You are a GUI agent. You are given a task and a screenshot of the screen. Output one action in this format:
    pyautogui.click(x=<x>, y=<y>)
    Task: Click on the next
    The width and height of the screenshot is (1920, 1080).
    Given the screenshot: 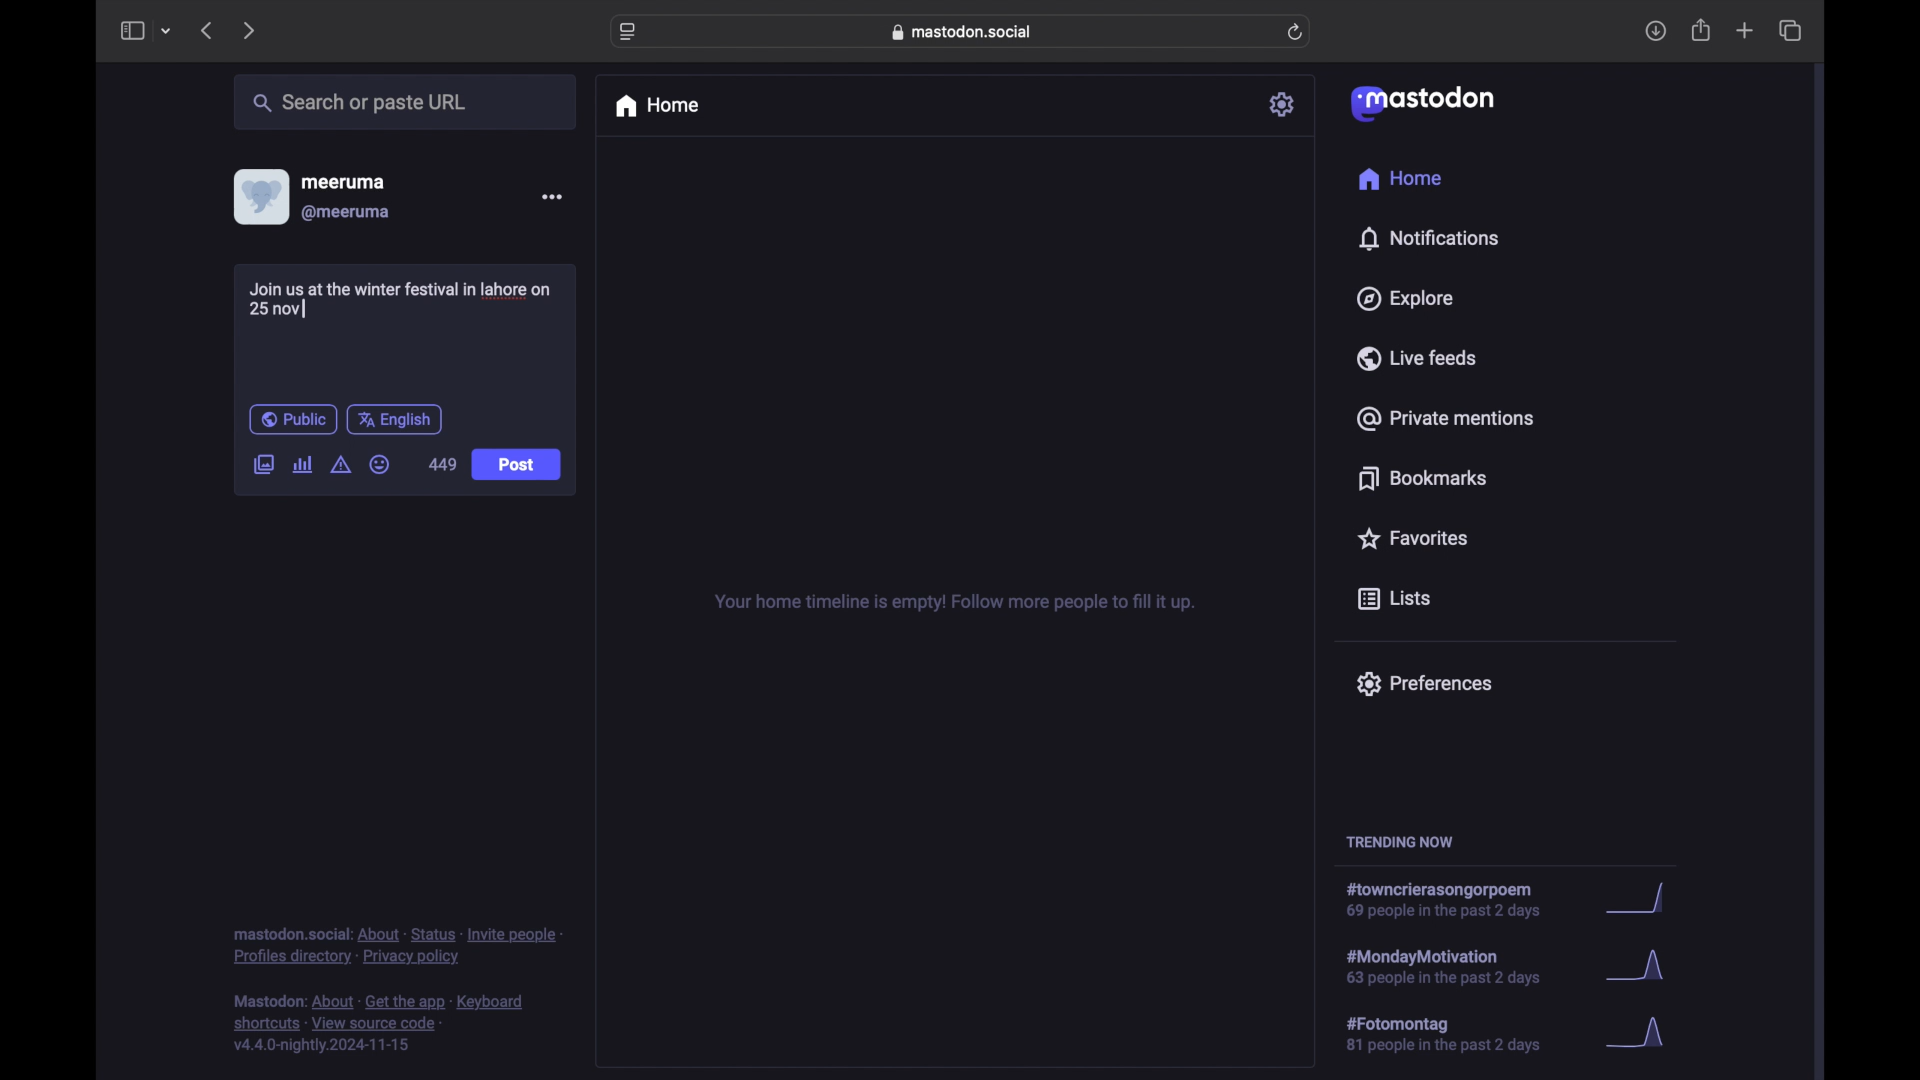 What is the action you would take?
    pyautogui.click(x=251, y=30)
    